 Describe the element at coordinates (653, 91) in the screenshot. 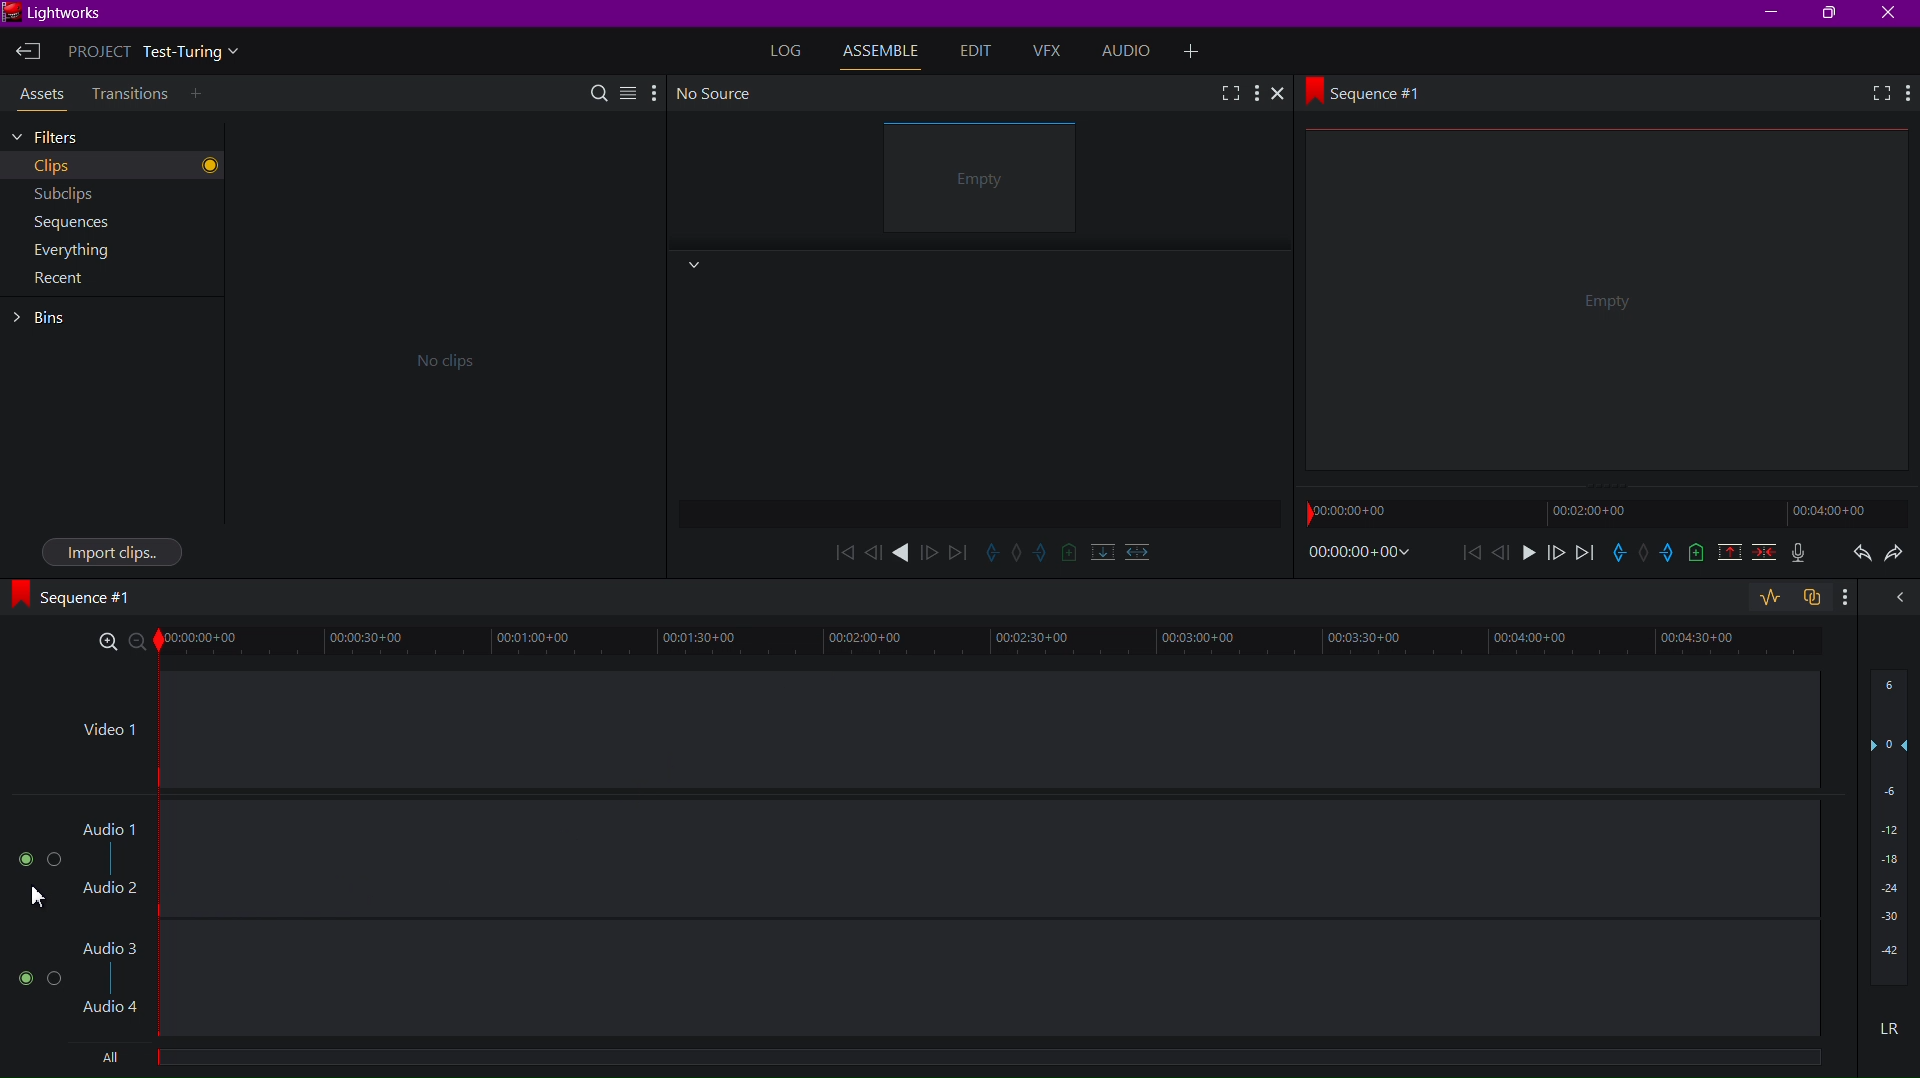

I see `More` at that location.